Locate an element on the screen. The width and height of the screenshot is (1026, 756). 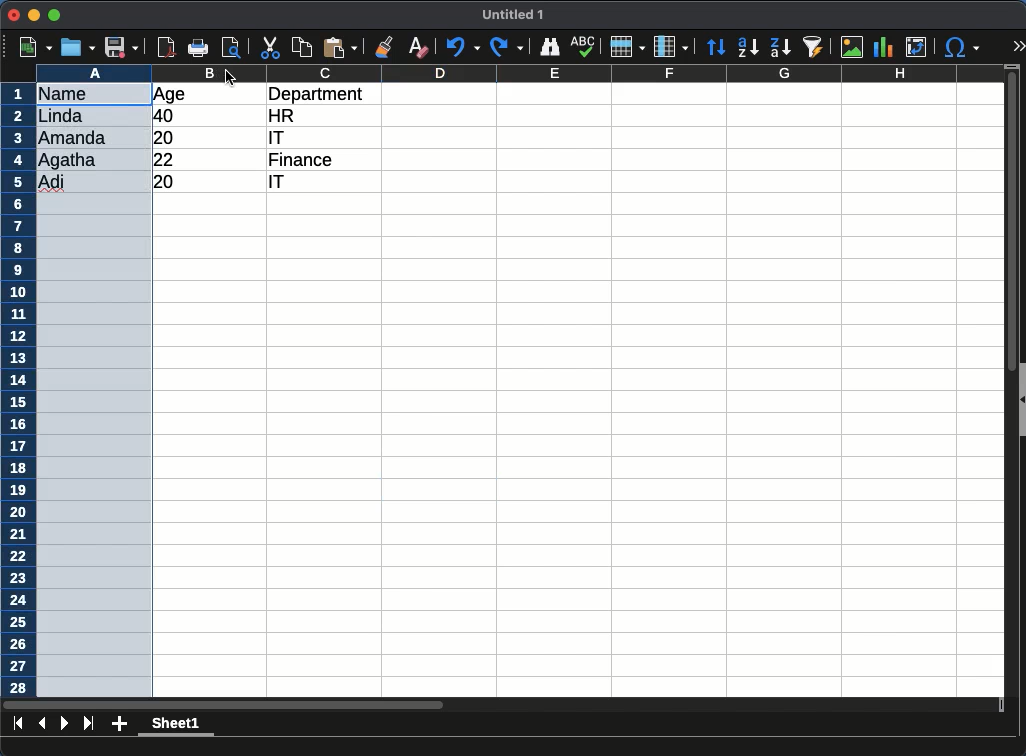
rows is located at coordinates (626, 47).